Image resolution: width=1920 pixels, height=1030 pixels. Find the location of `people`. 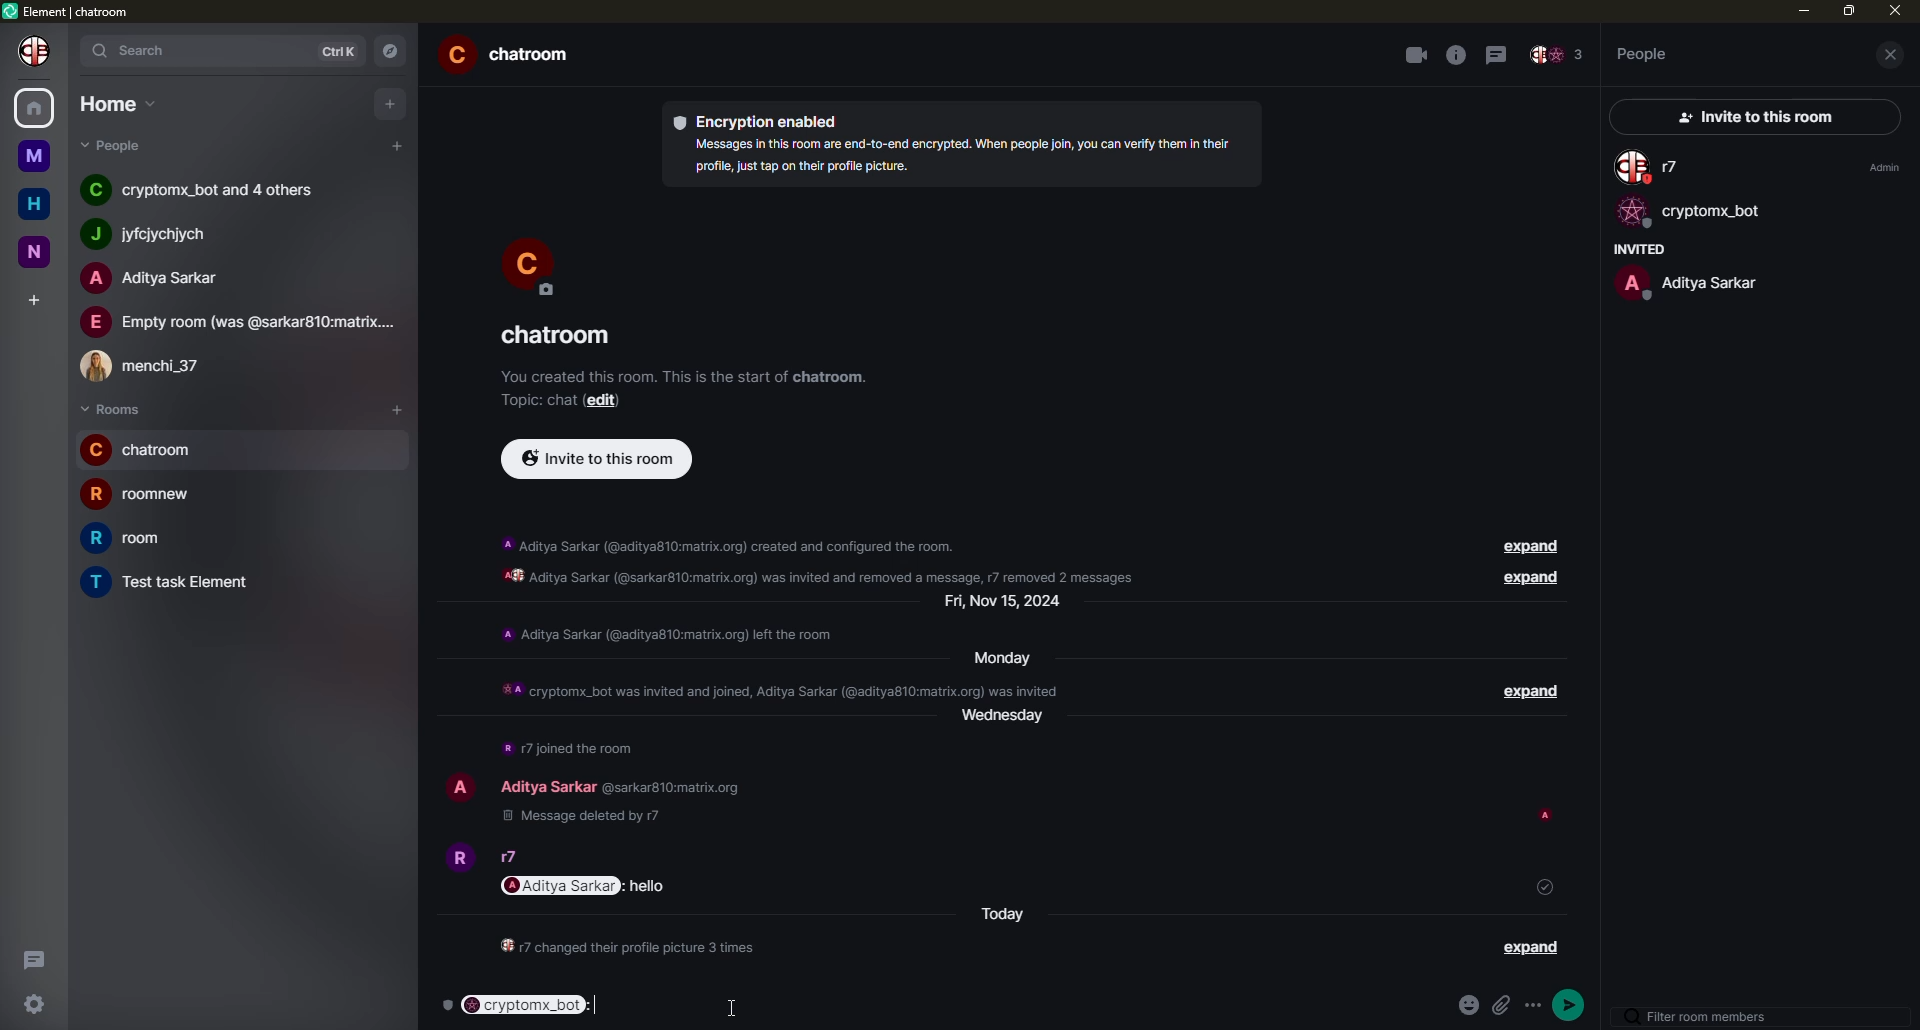

people is located at coordinates (1557, 56).